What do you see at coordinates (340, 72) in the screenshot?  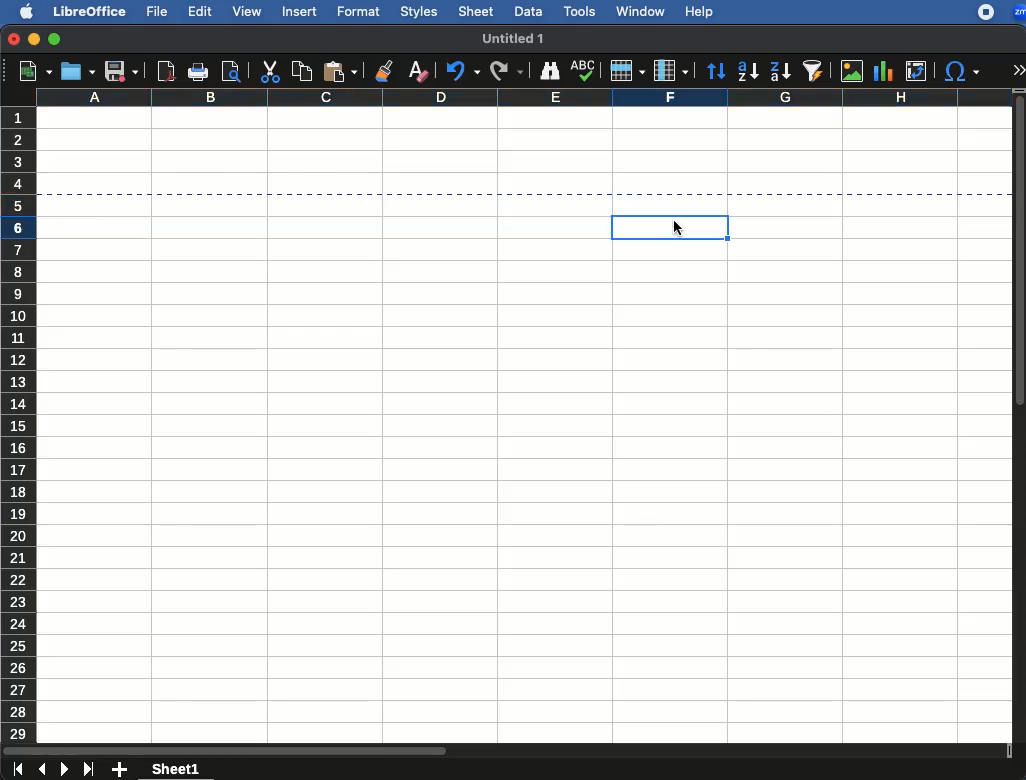 I see `paste` at bounding box center [340, 72].